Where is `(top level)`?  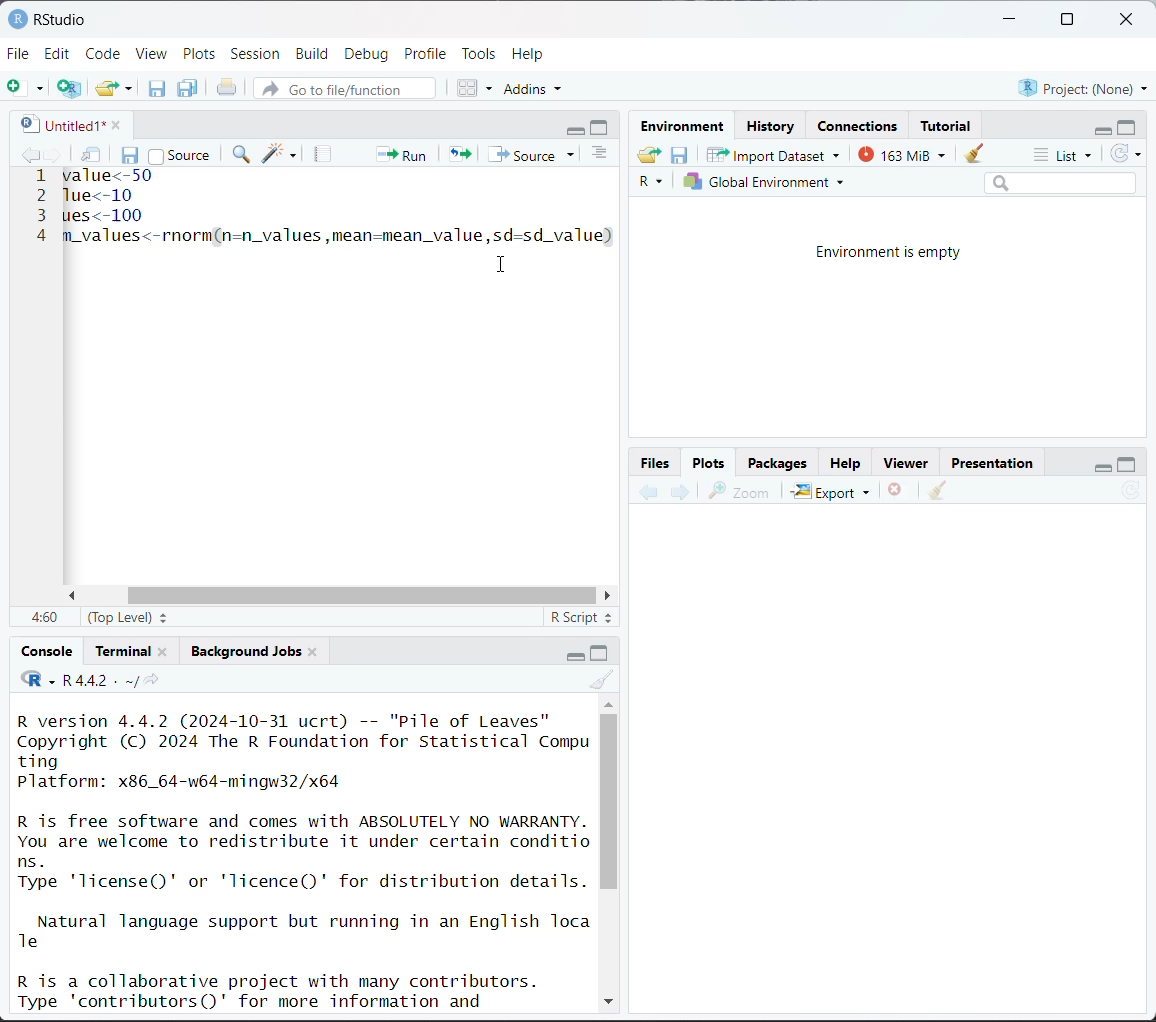
(top level) is located at coordinates (130, 617).